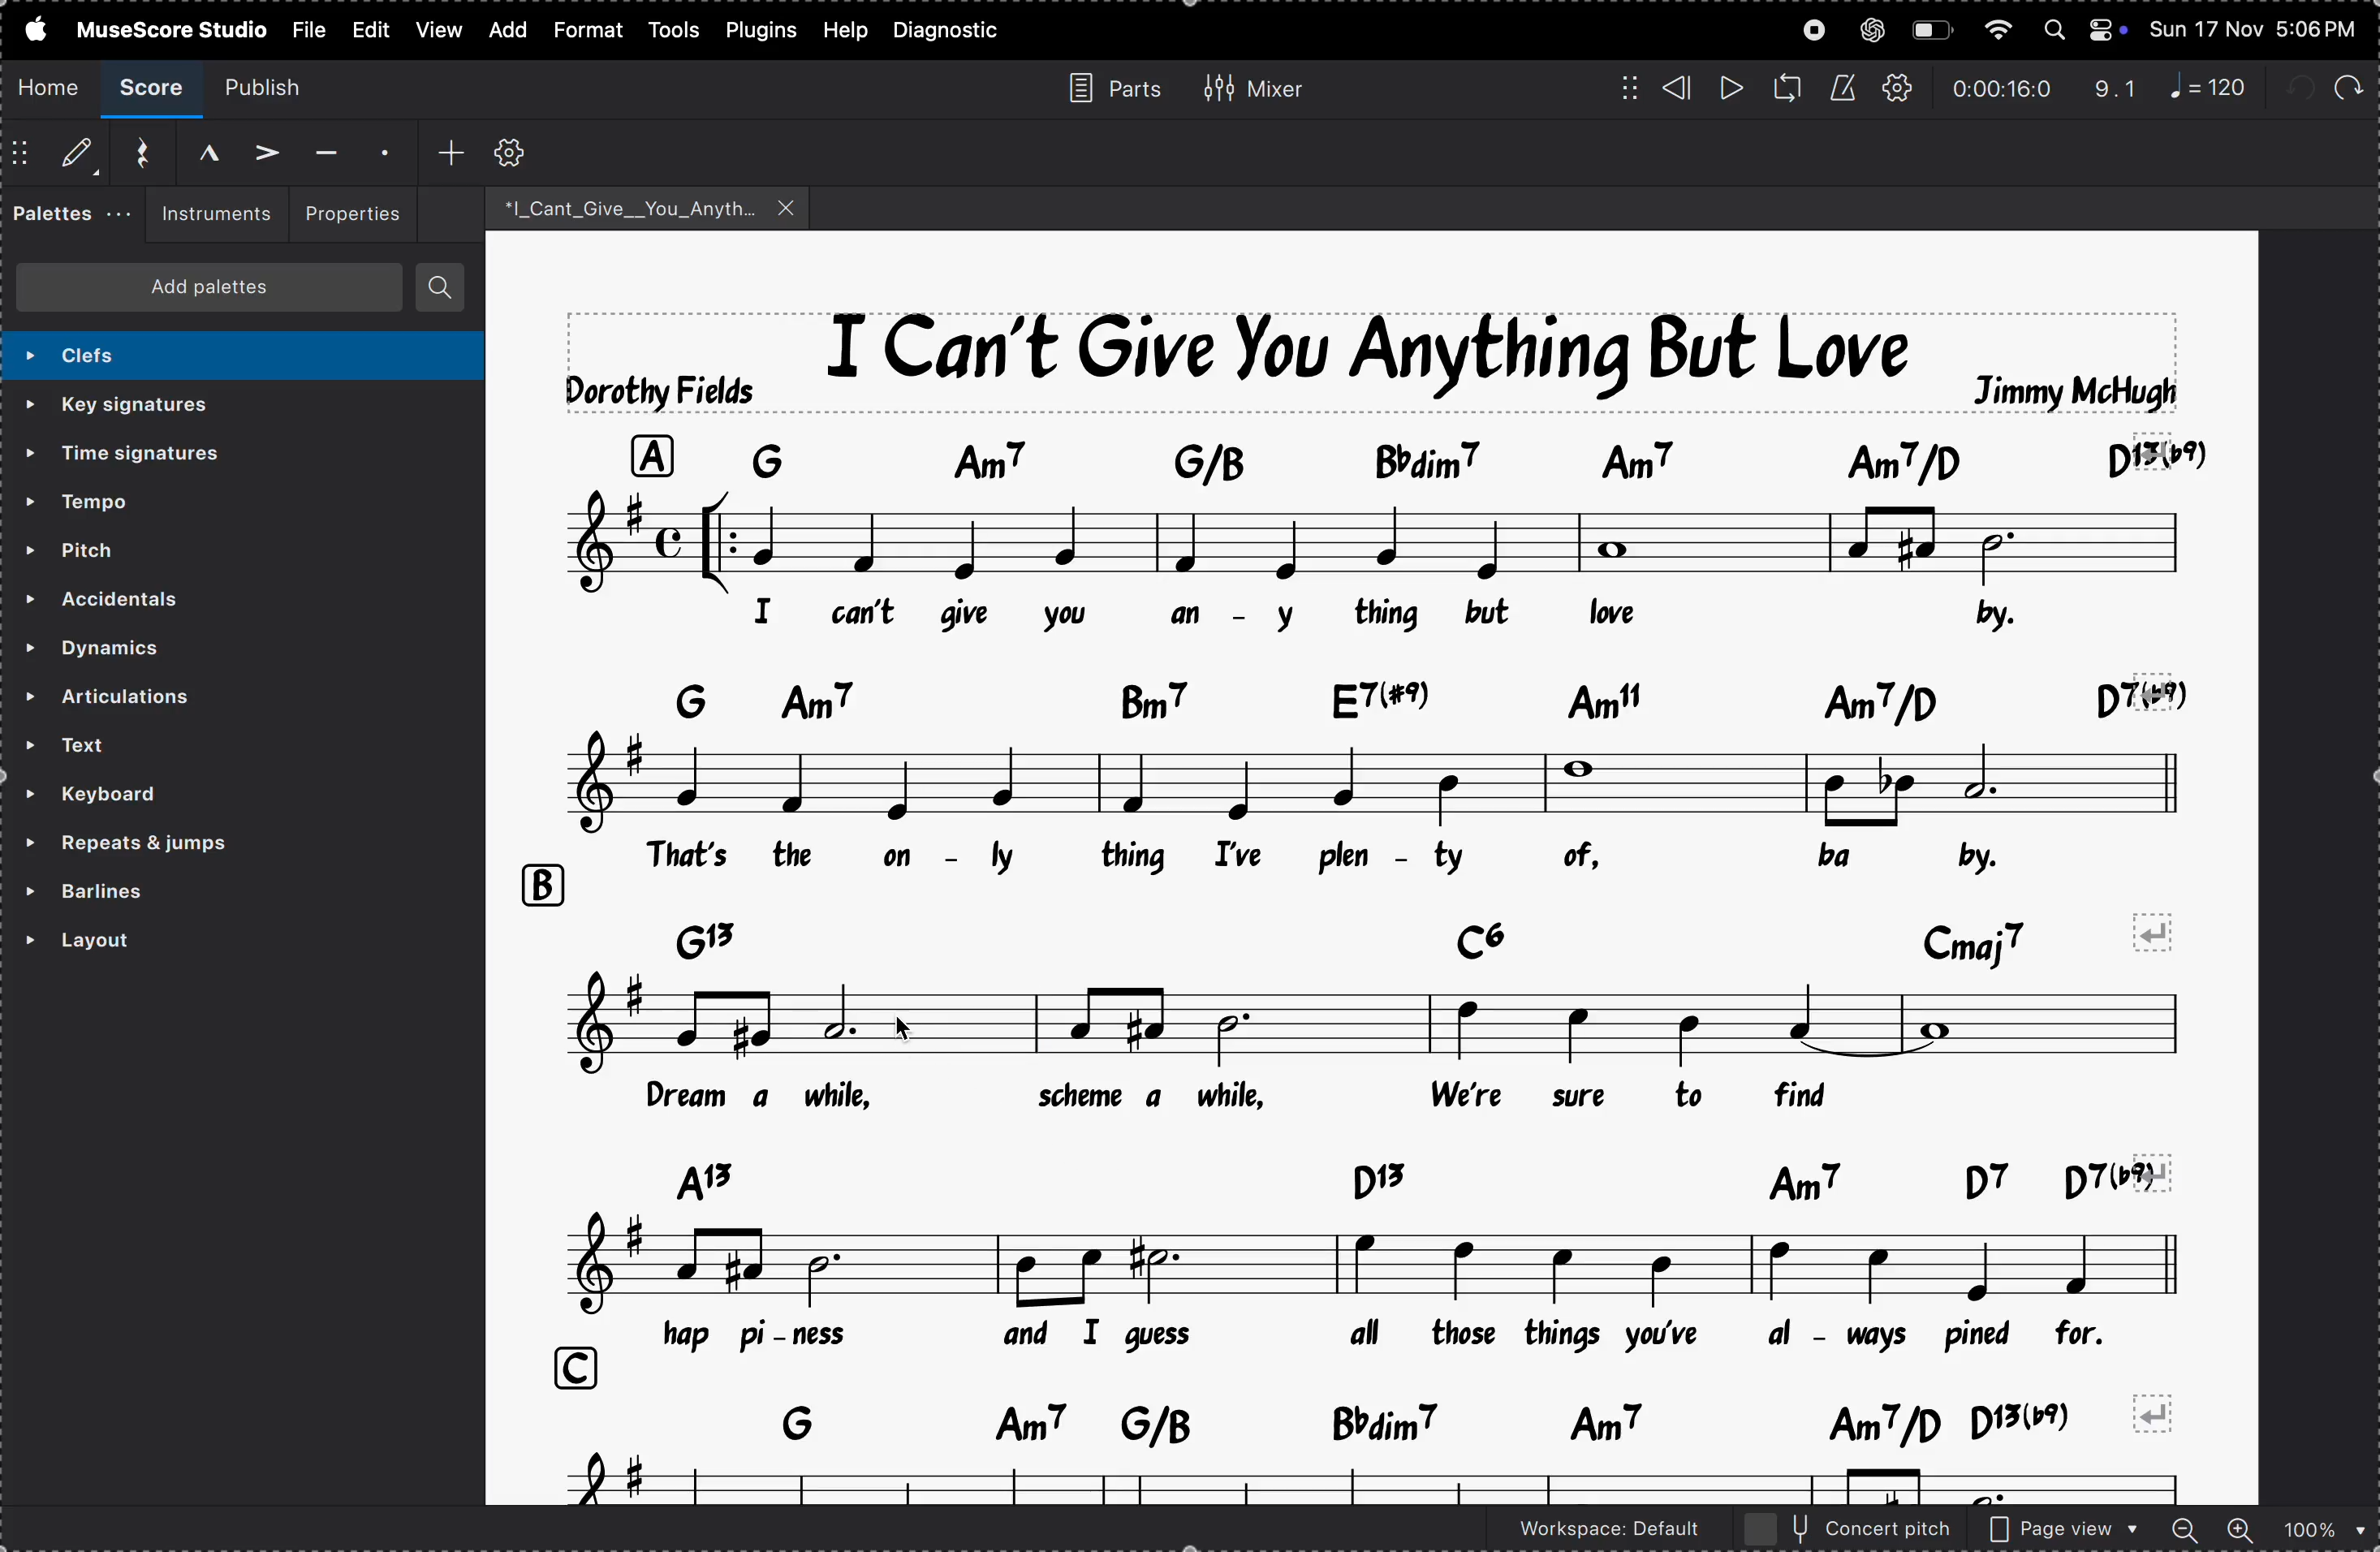 The width and height of the screenshot is (2380, 1552). What do you see at coordinates (676, 29) in the screenshot?
I see `tools` at bounding box center [676, 29].